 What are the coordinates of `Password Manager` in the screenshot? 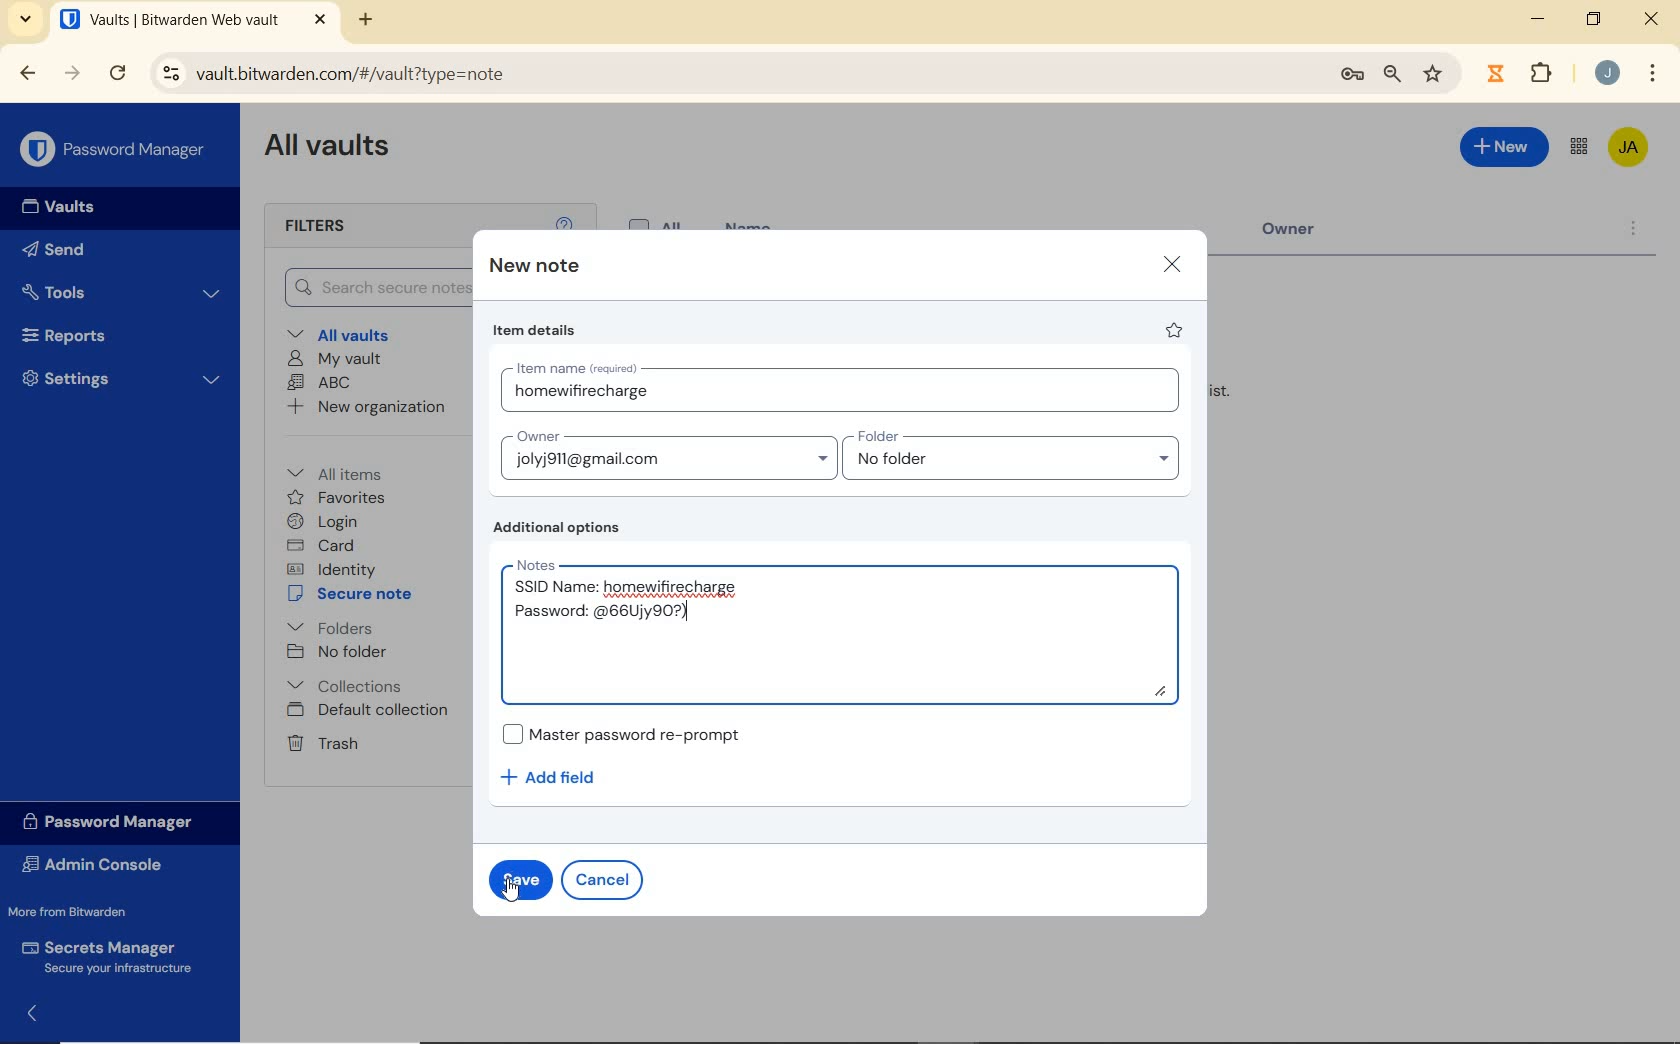 It's located at (114, 150).